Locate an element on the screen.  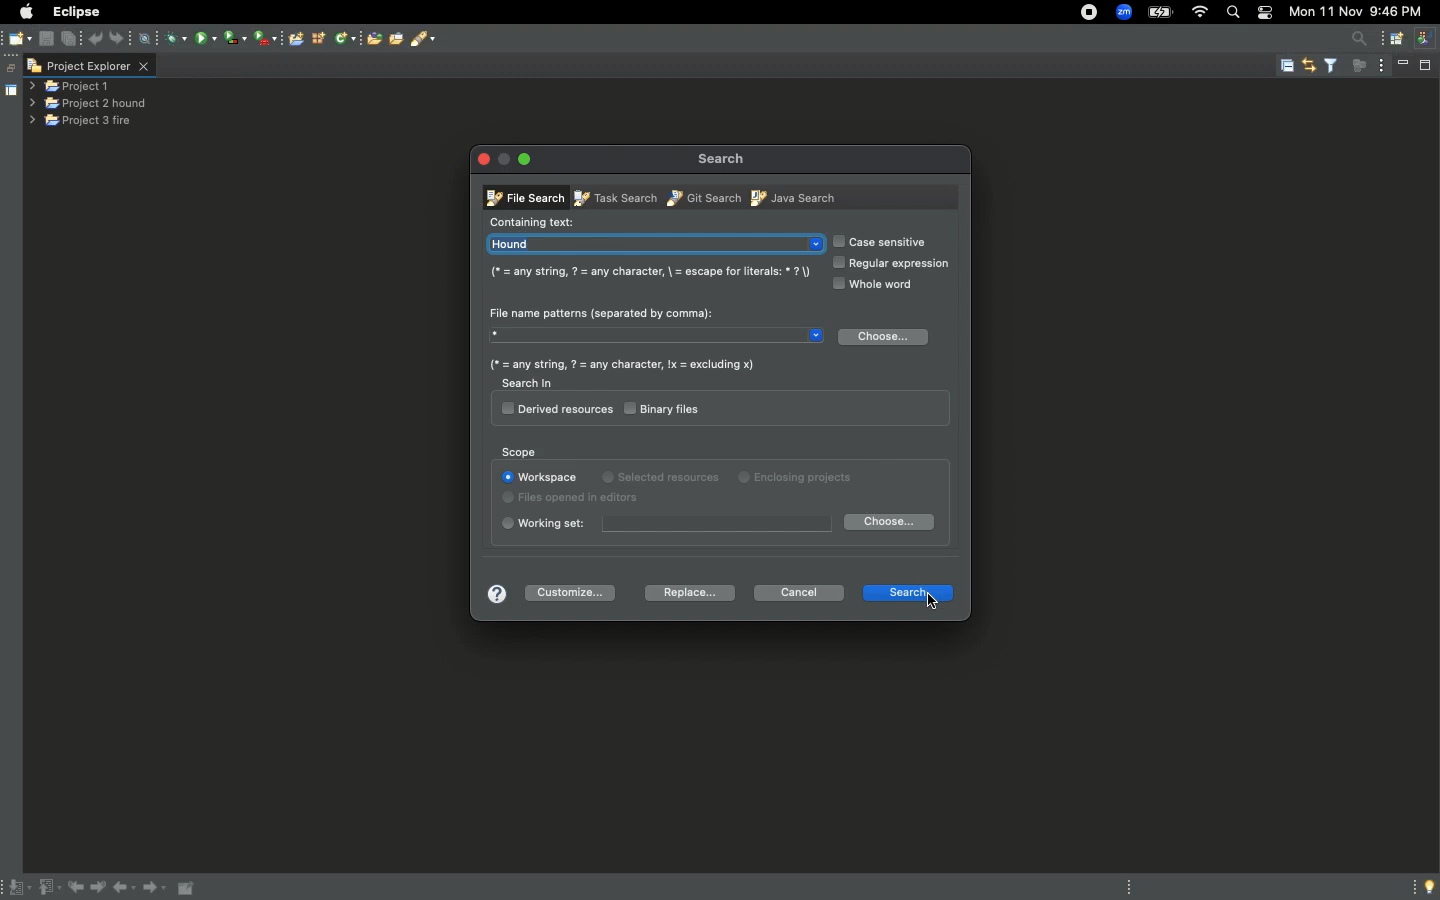
(* = any string, 7 = any character, \ = escape for literals: * 7) is located at coordinates (647, 272).